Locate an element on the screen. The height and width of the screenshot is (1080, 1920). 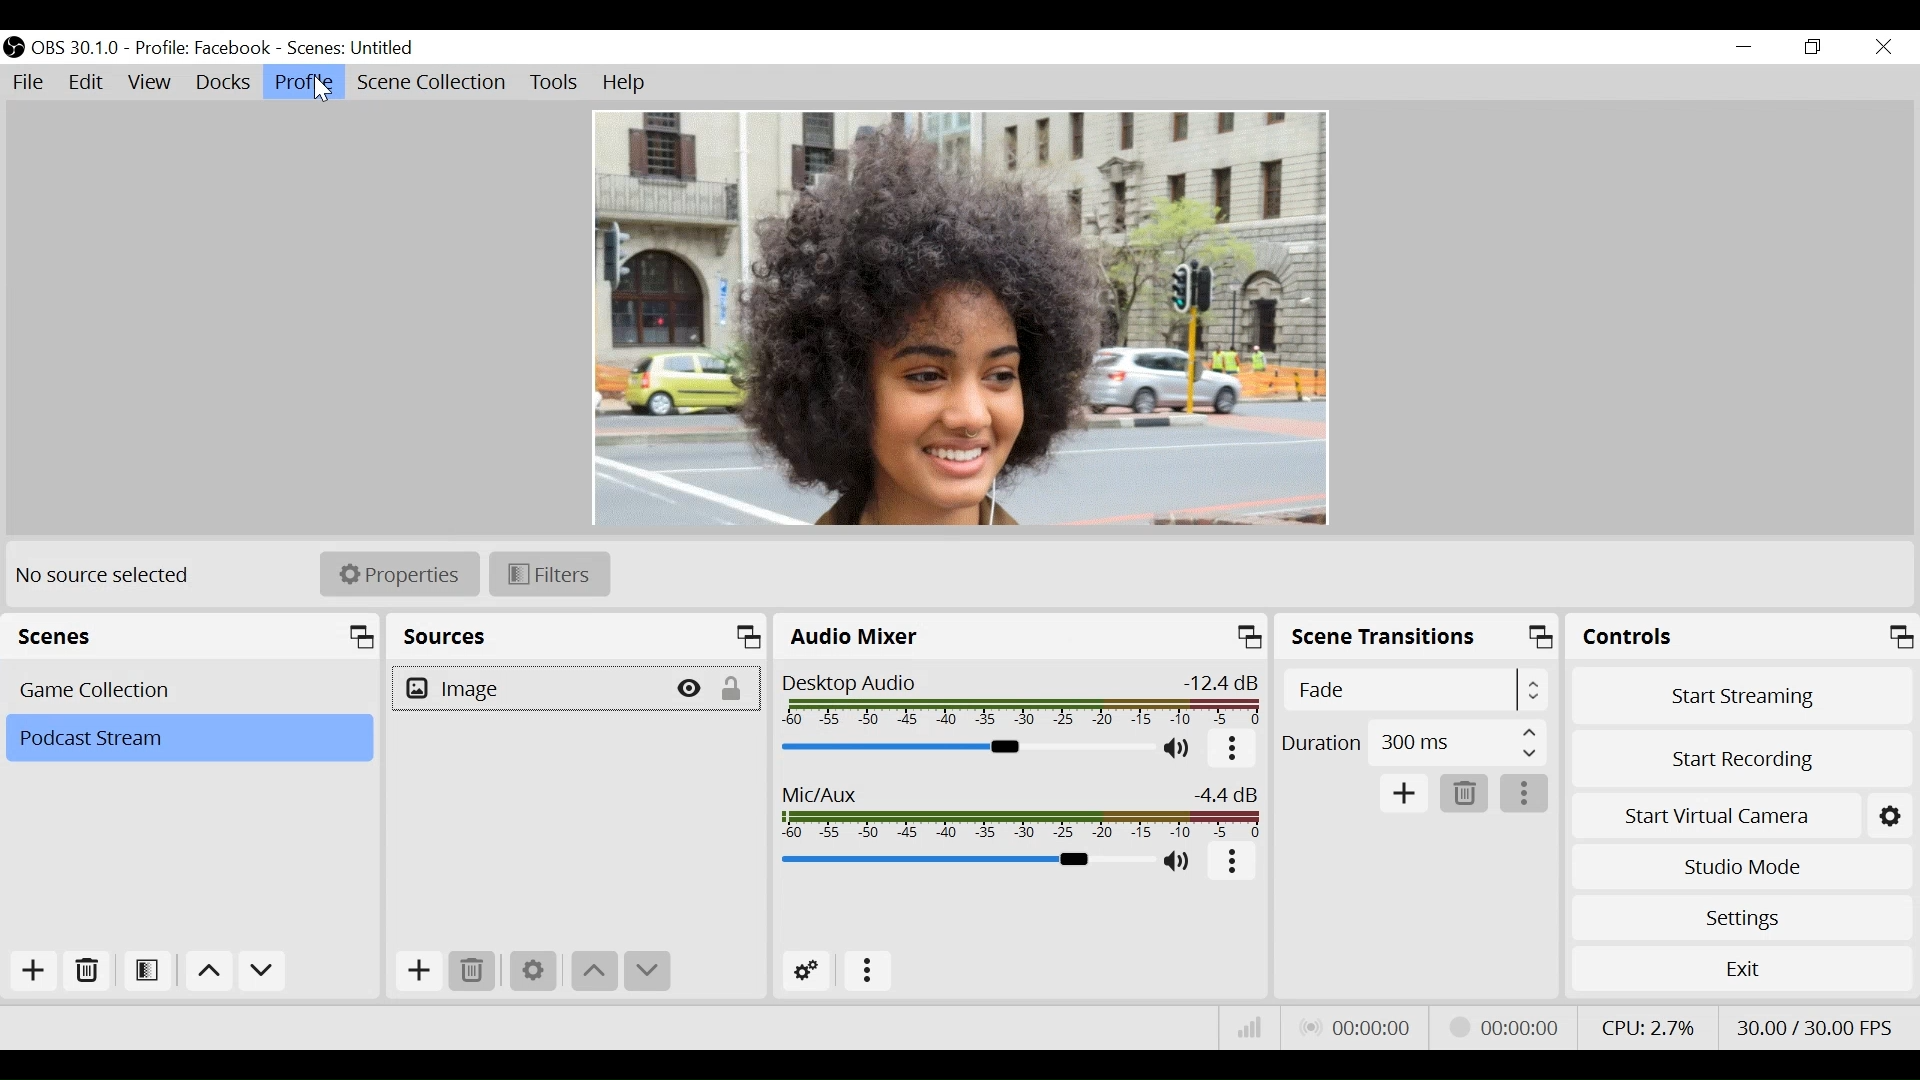
Settings is located at coordinates (535, 973).